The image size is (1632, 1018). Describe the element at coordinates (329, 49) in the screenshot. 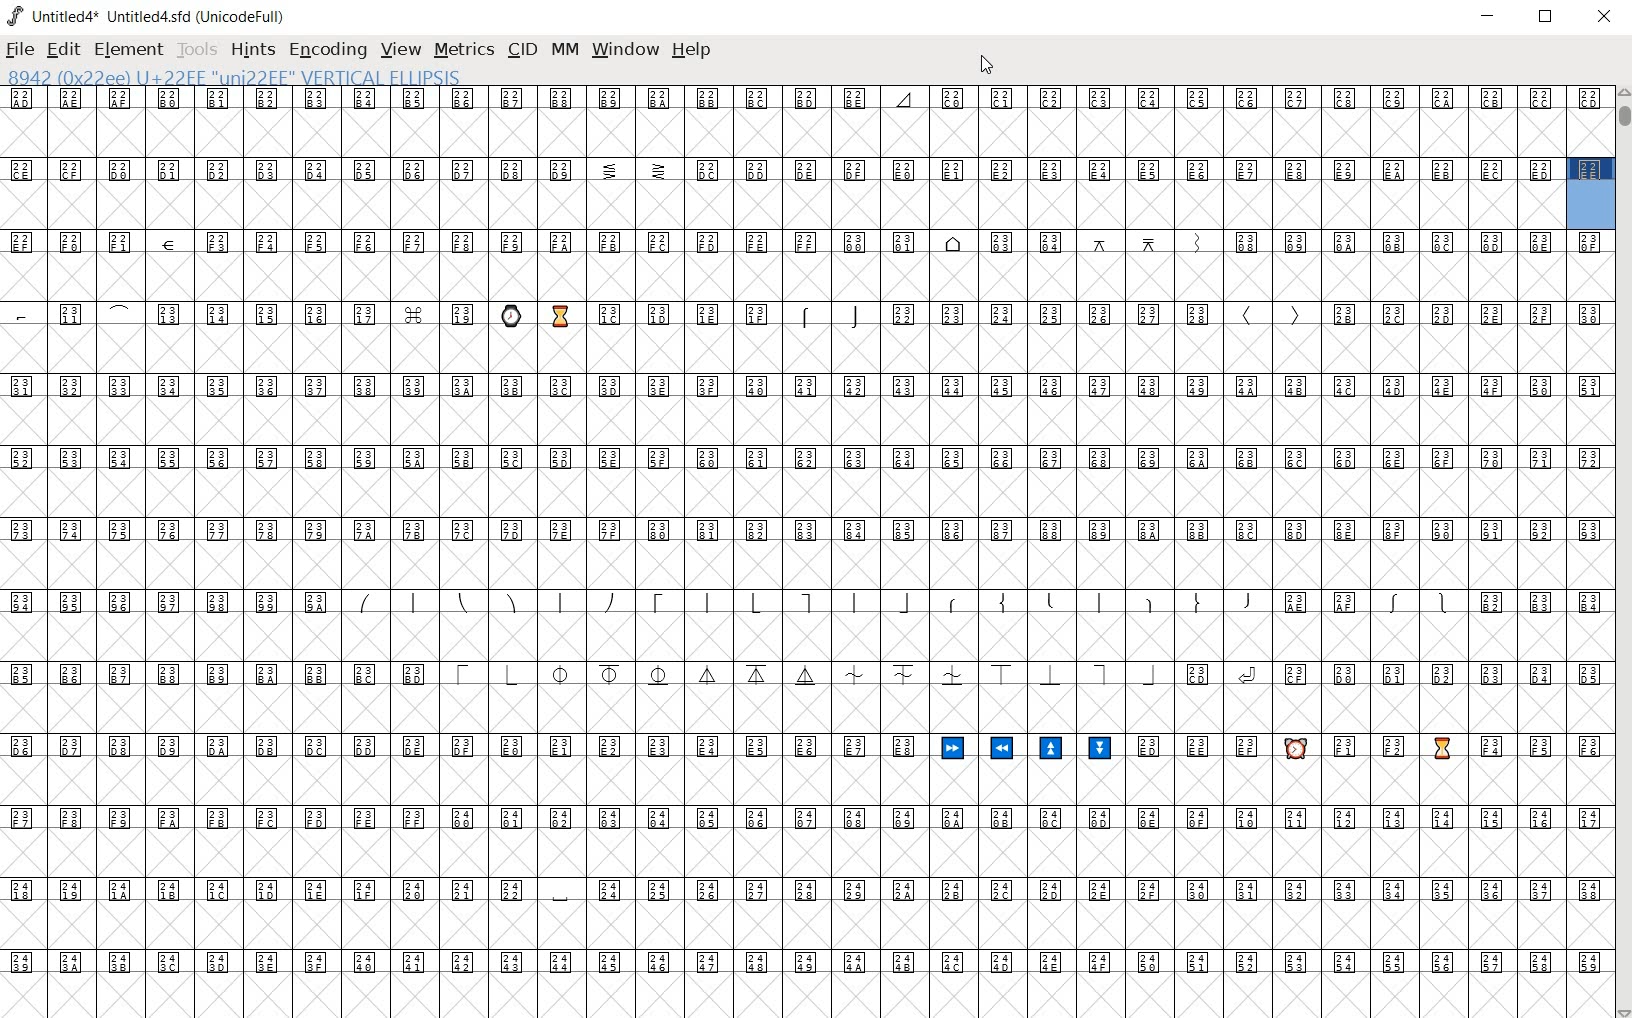

I see `ENCODING` at that location.